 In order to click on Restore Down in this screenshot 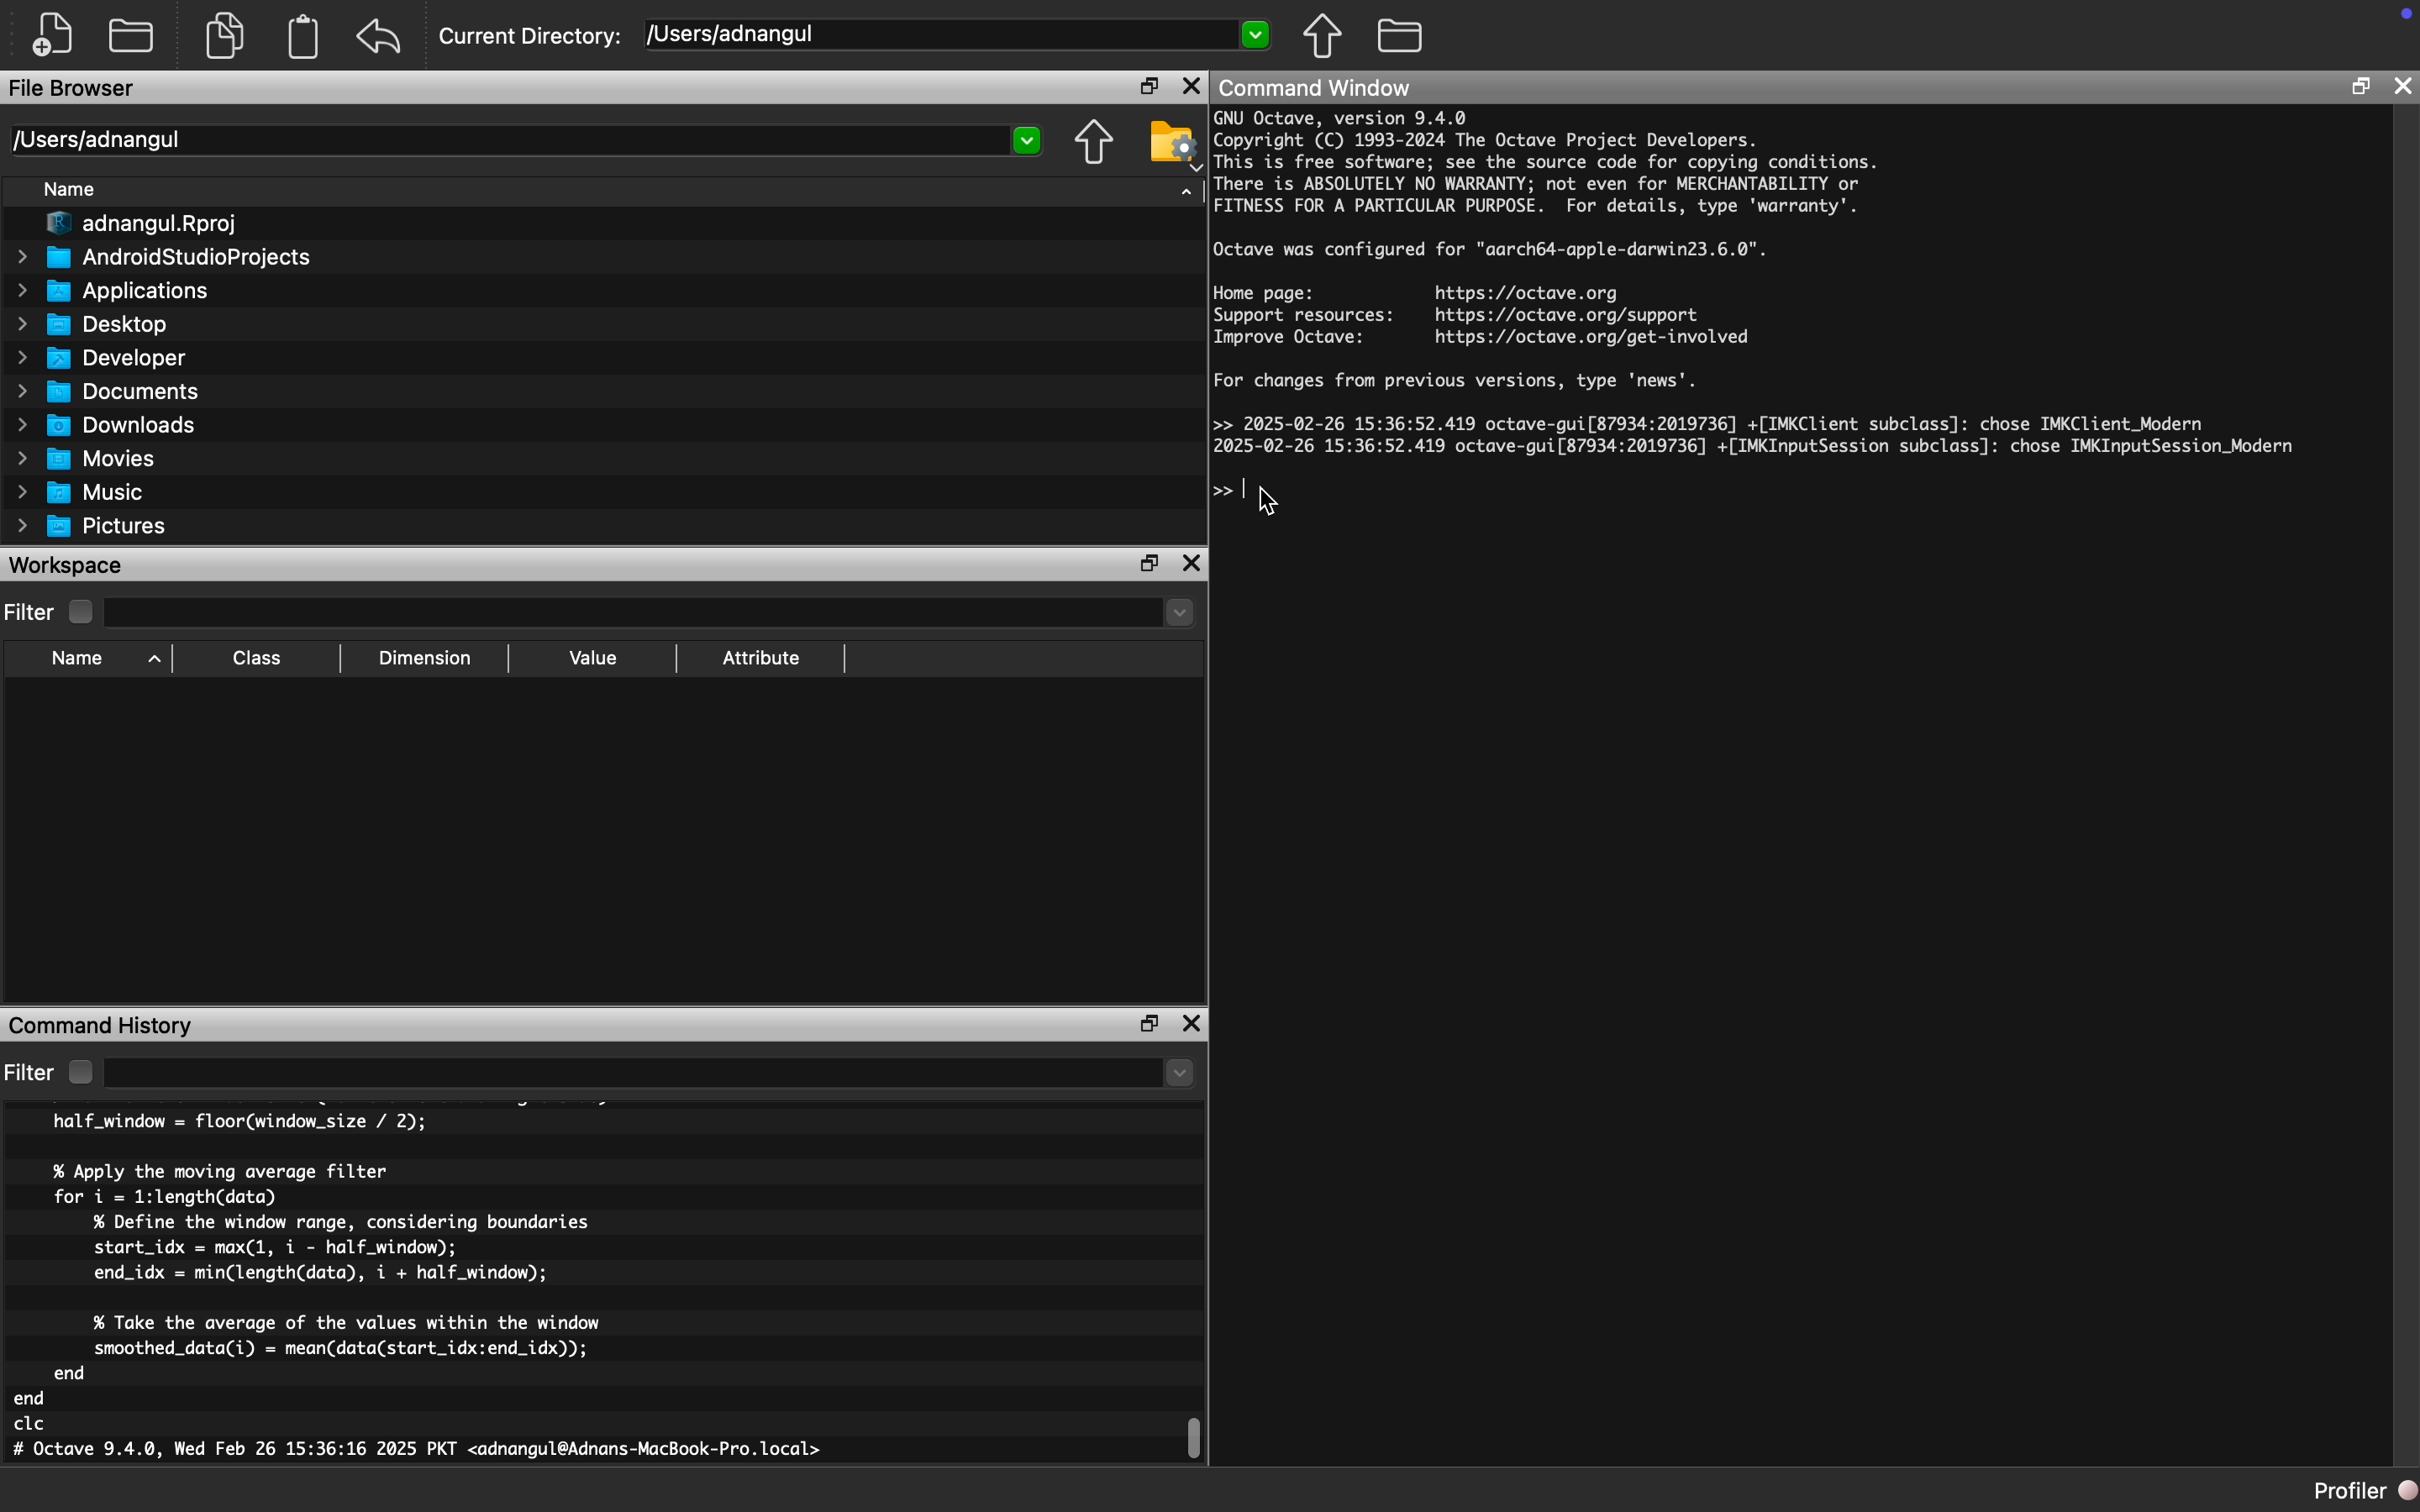, I will do `click(1149, 564)`.